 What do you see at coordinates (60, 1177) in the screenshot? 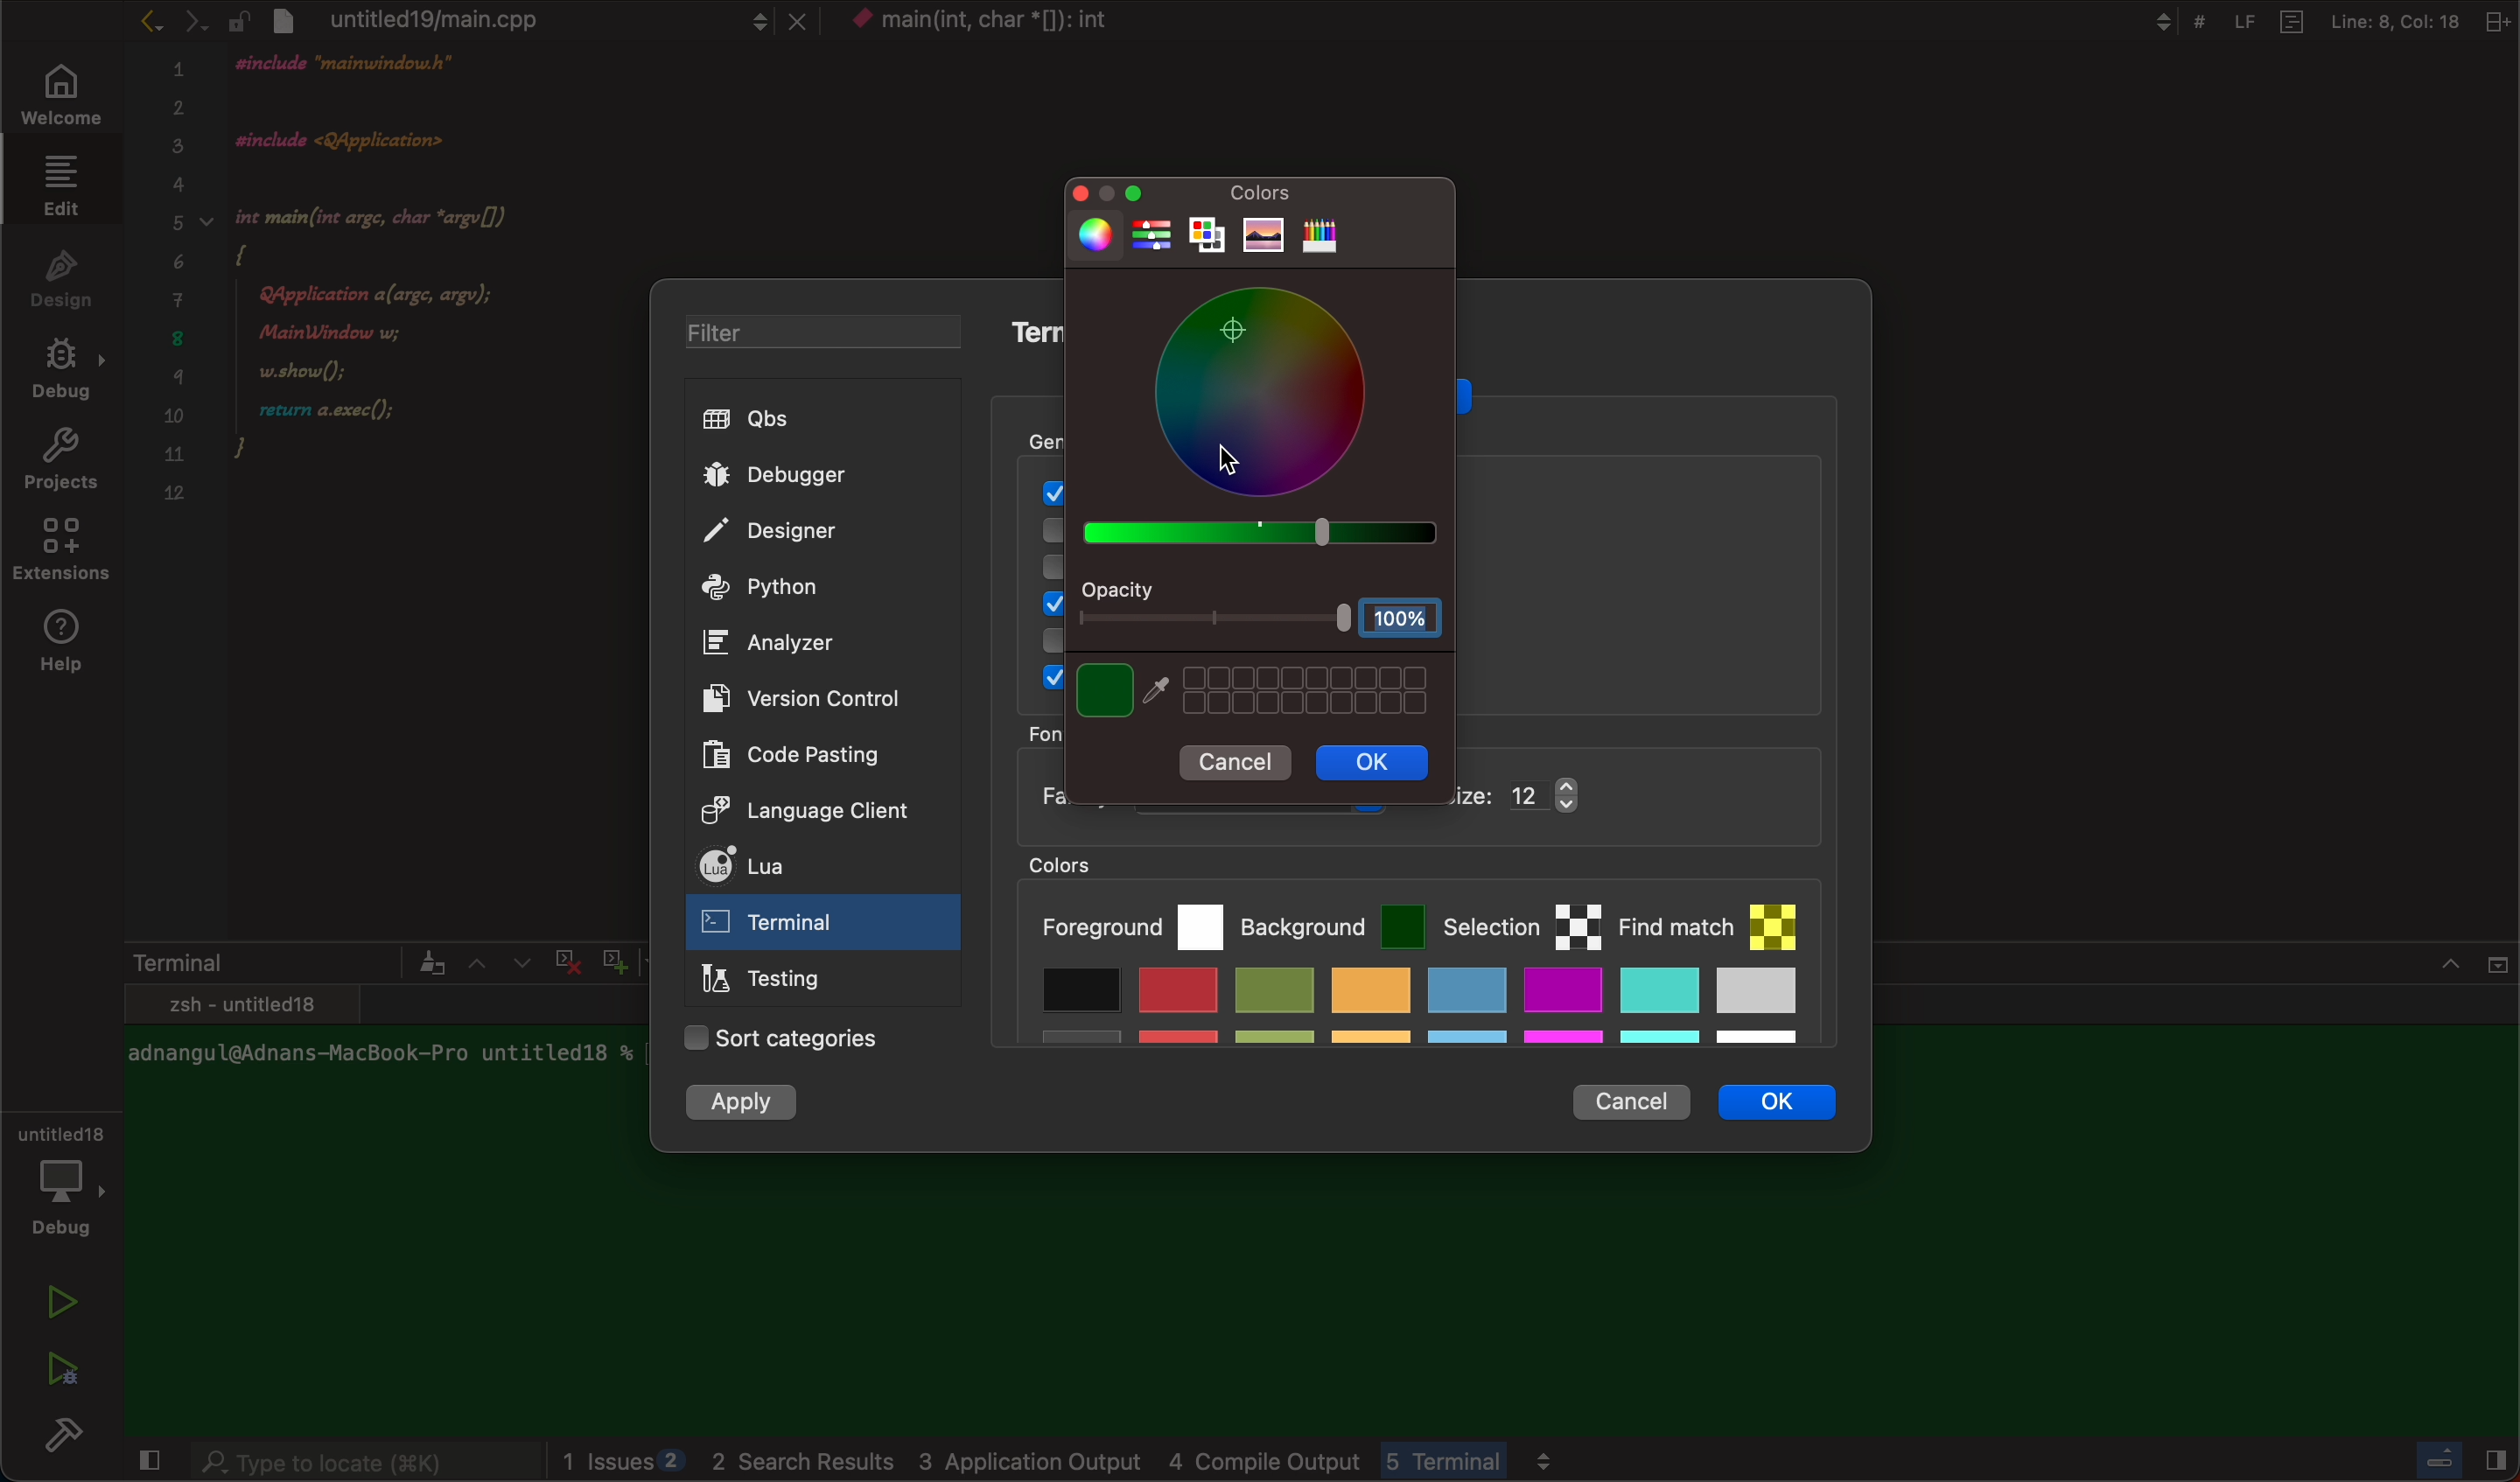
I see `debugger` at bounding box center [60, 1177].